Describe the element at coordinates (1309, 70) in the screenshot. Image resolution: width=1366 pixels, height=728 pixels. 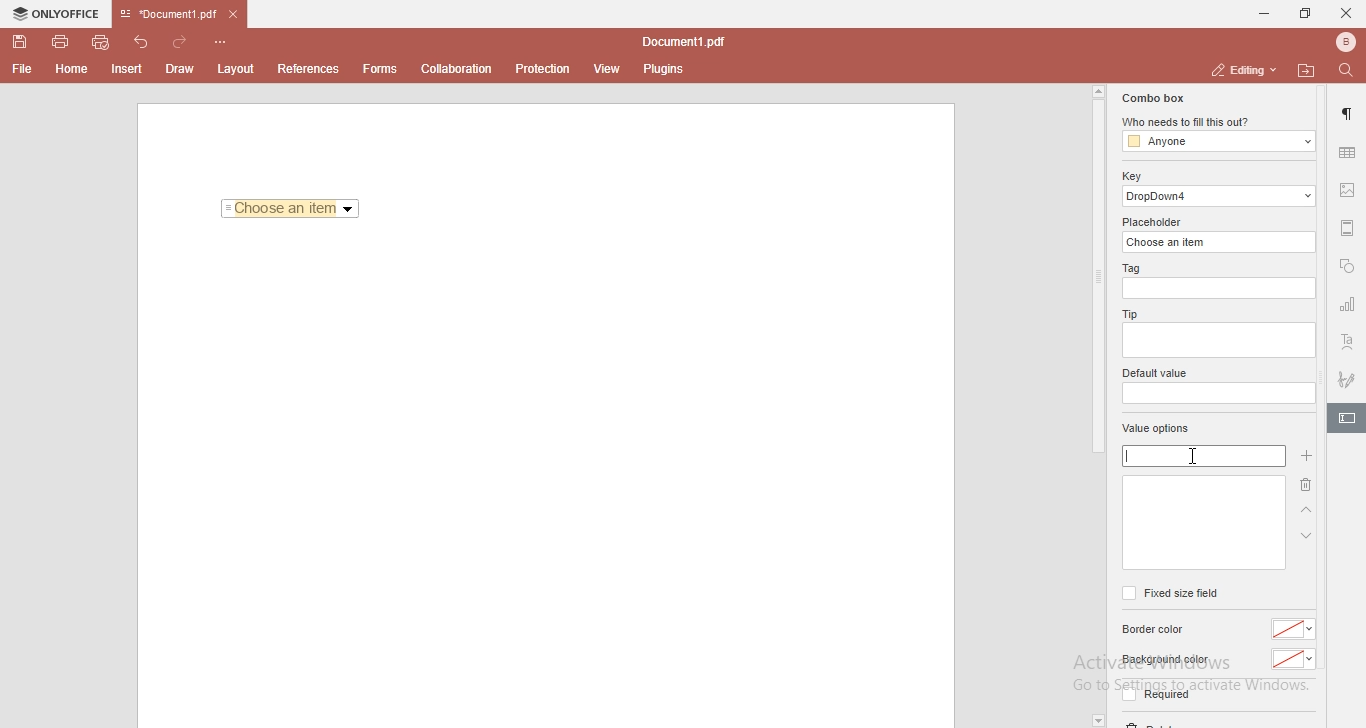
I see `open file location` at that location.